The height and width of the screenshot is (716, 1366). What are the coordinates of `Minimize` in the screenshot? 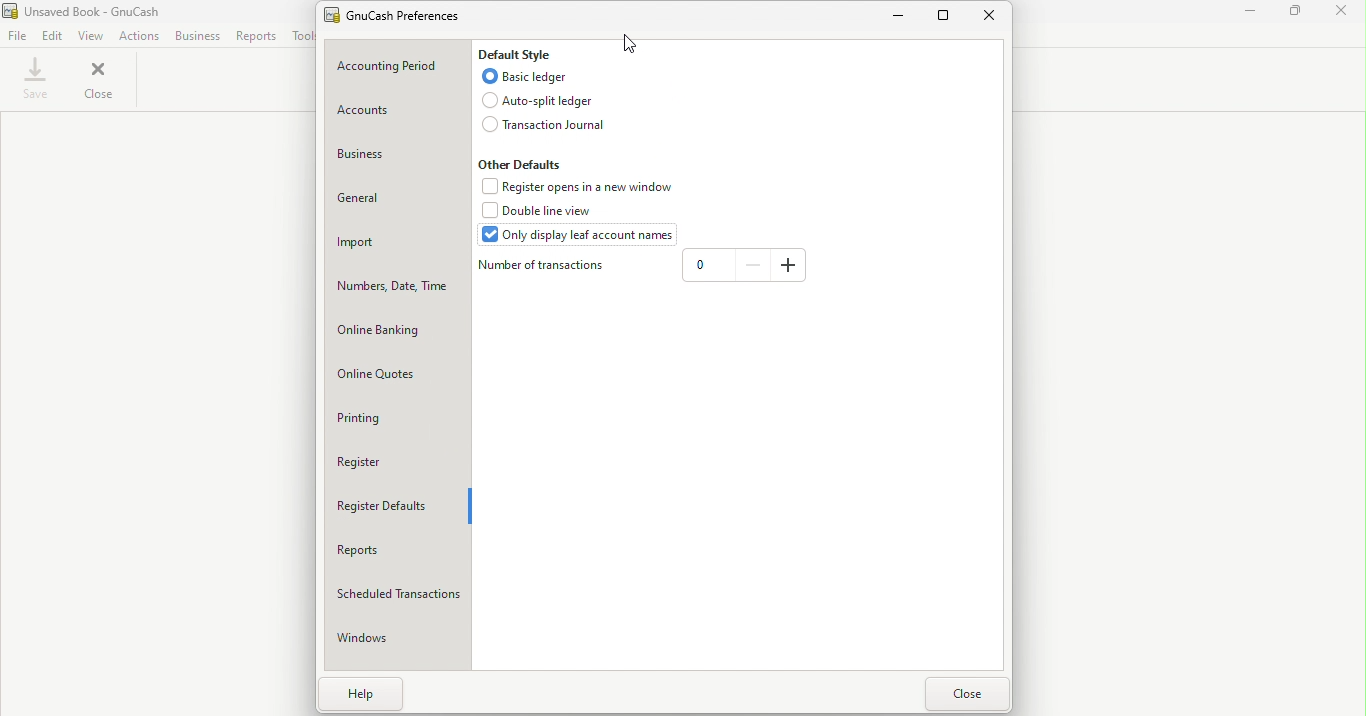 It's located at (1251, 12).